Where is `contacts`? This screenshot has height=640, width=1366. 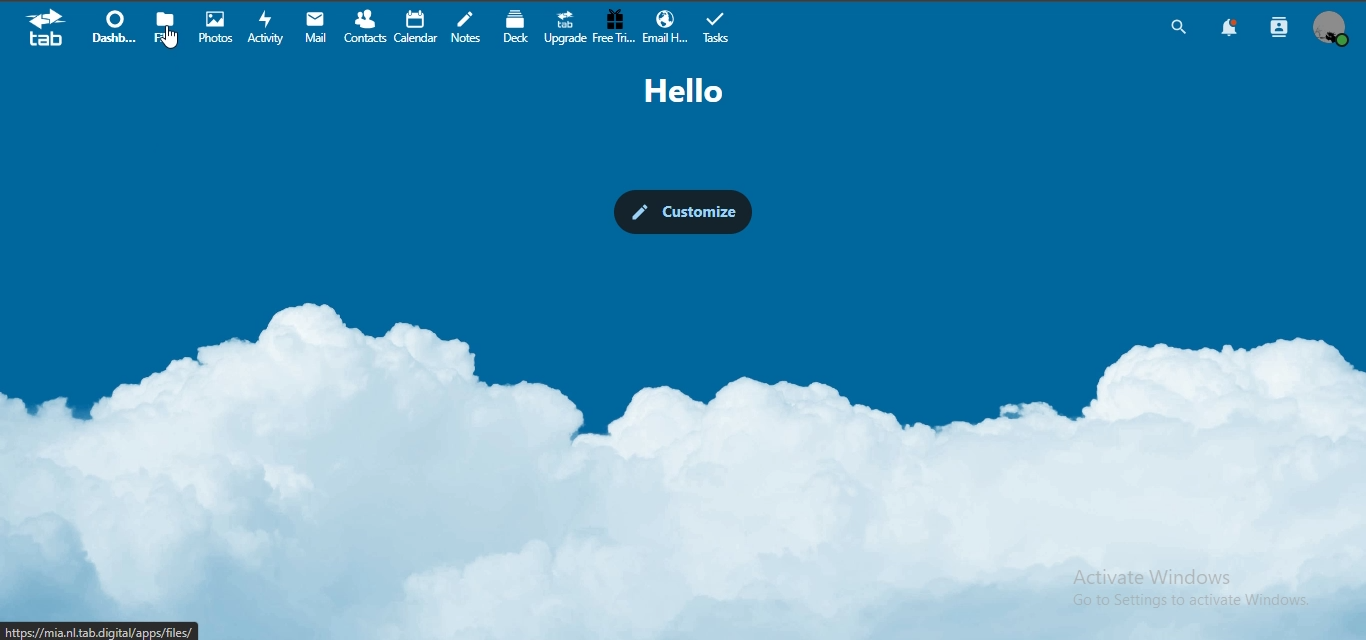
contacts is located at coordinates (368, 25).